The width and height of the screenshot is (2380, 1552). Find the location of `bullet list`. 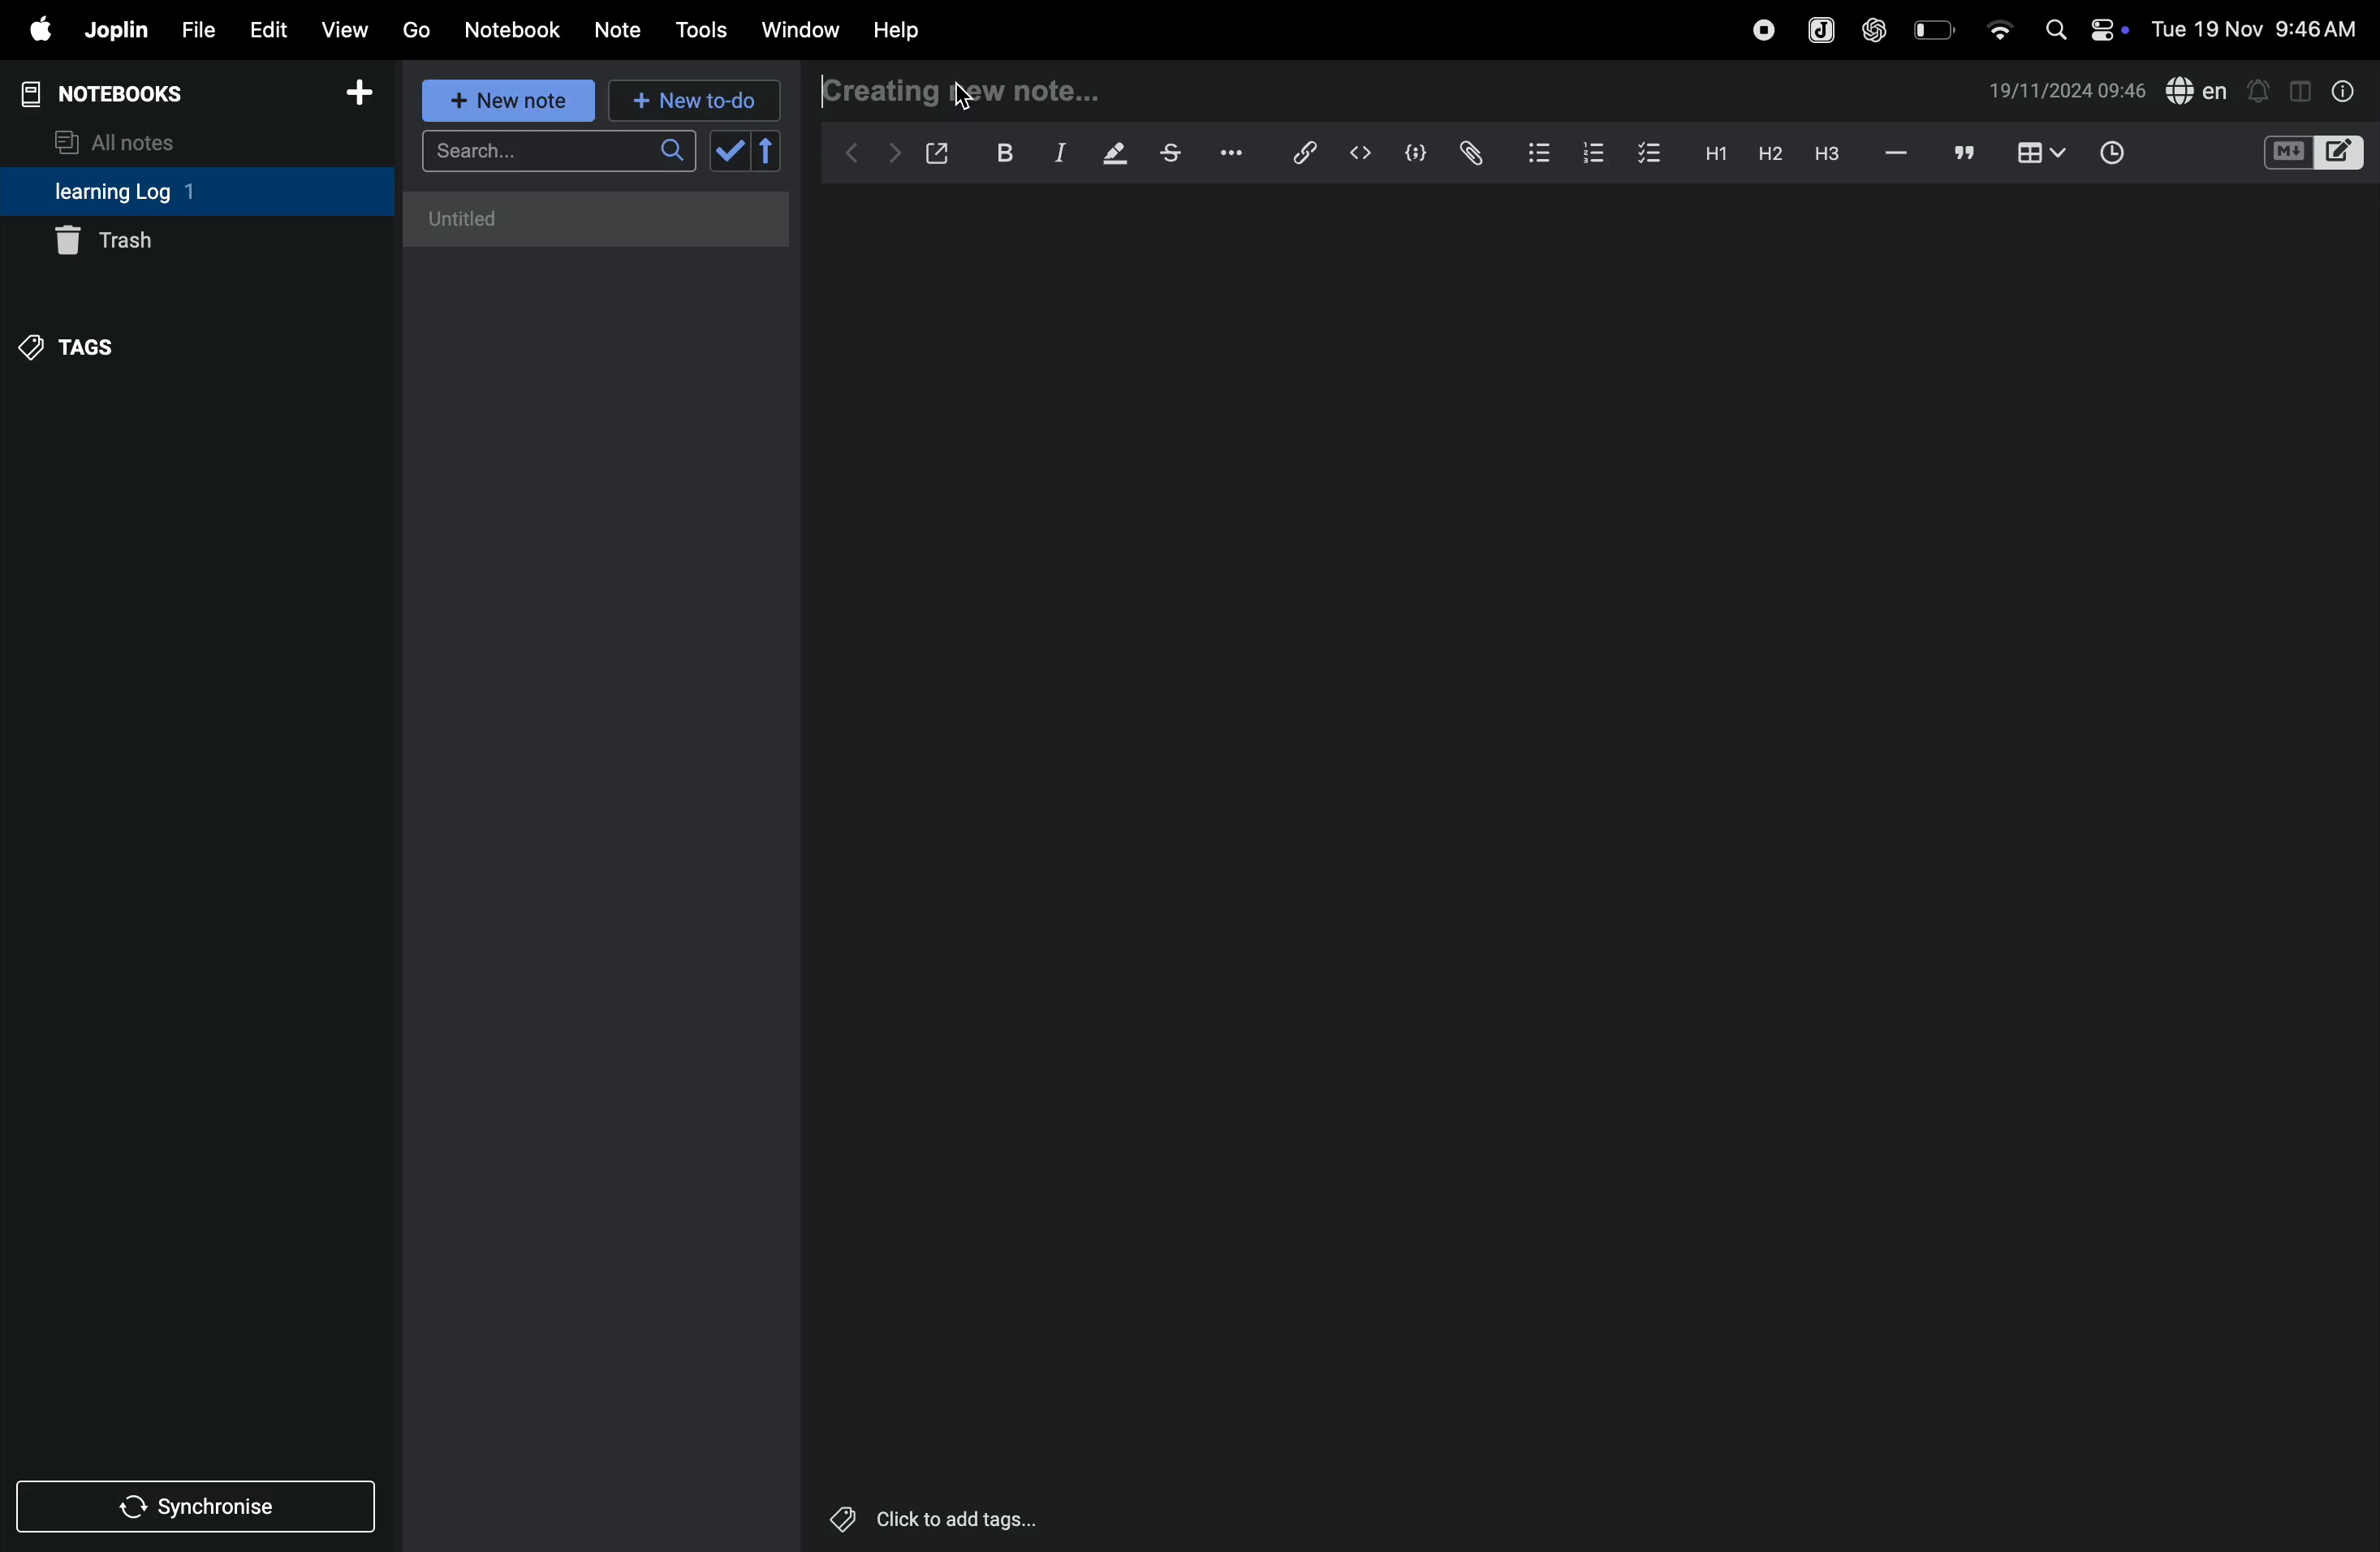

bullet list is located at coordinates (1536, 151).